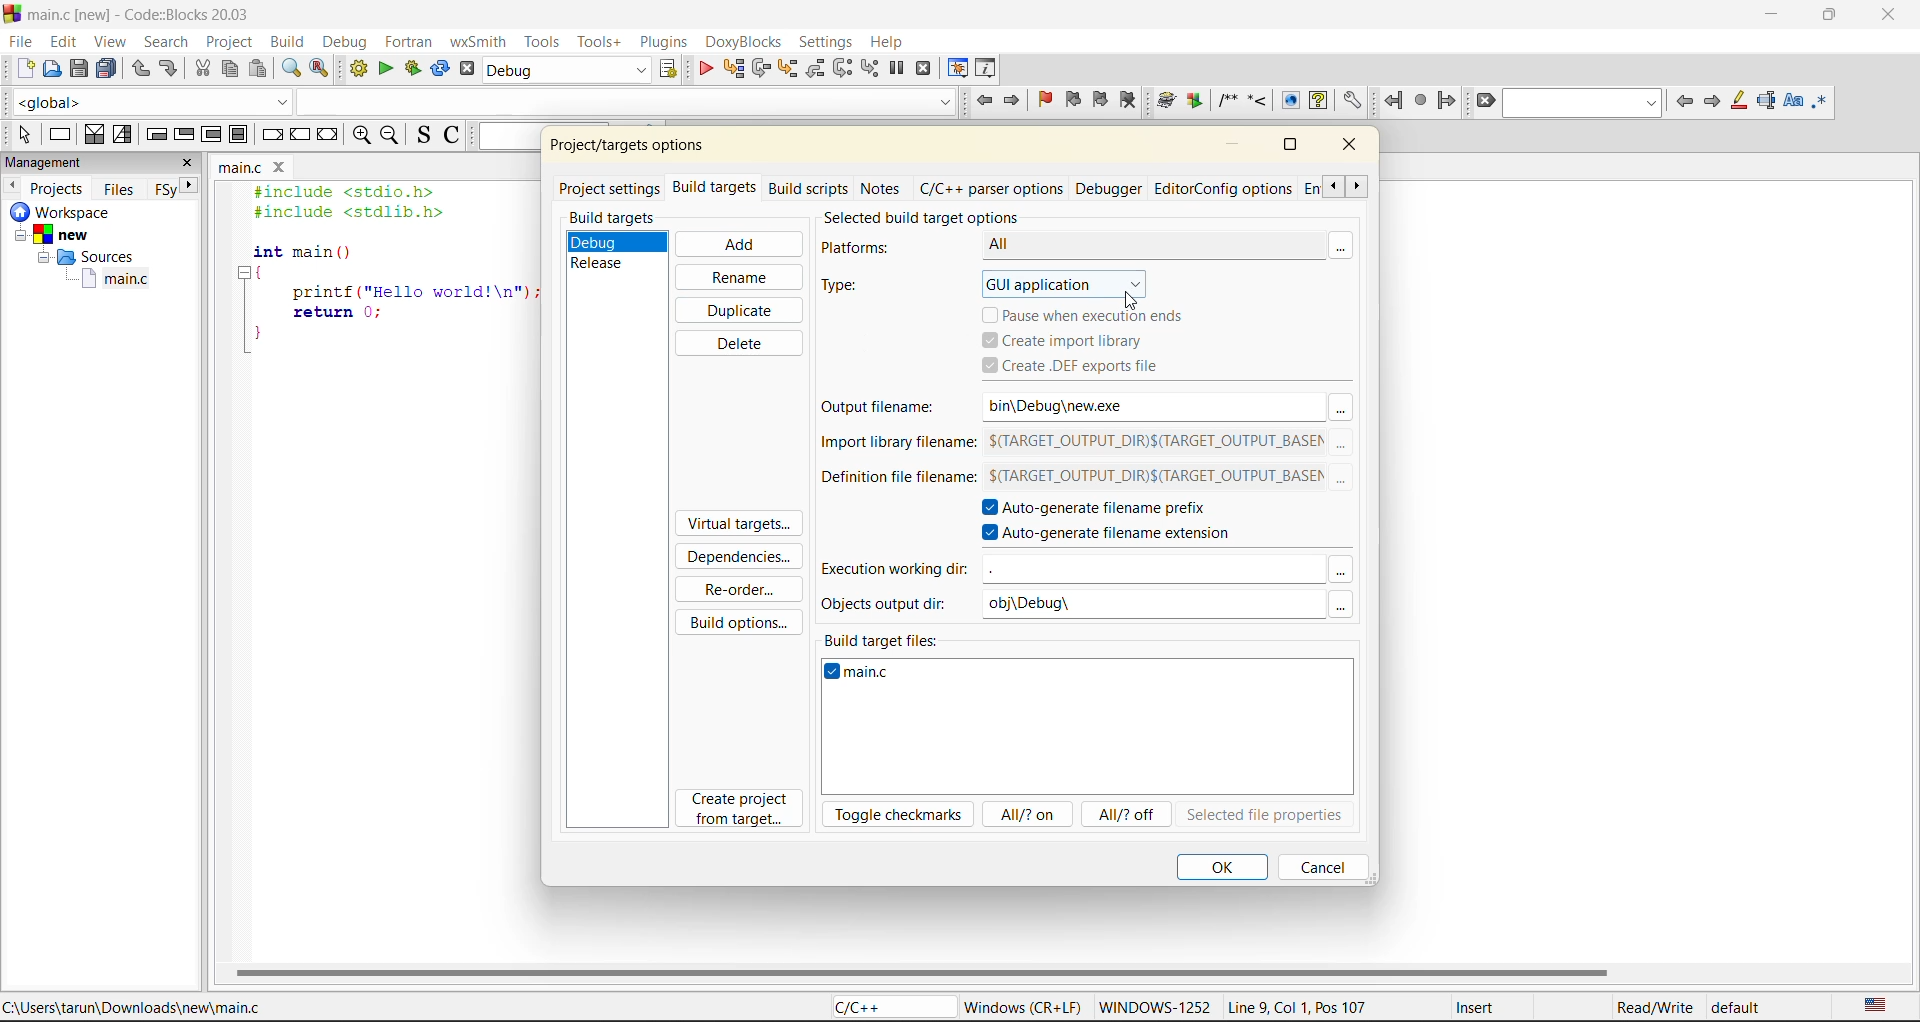  Describe the element at coordinates (893, 483) in the screenshot. I see `definition file name` at that location.